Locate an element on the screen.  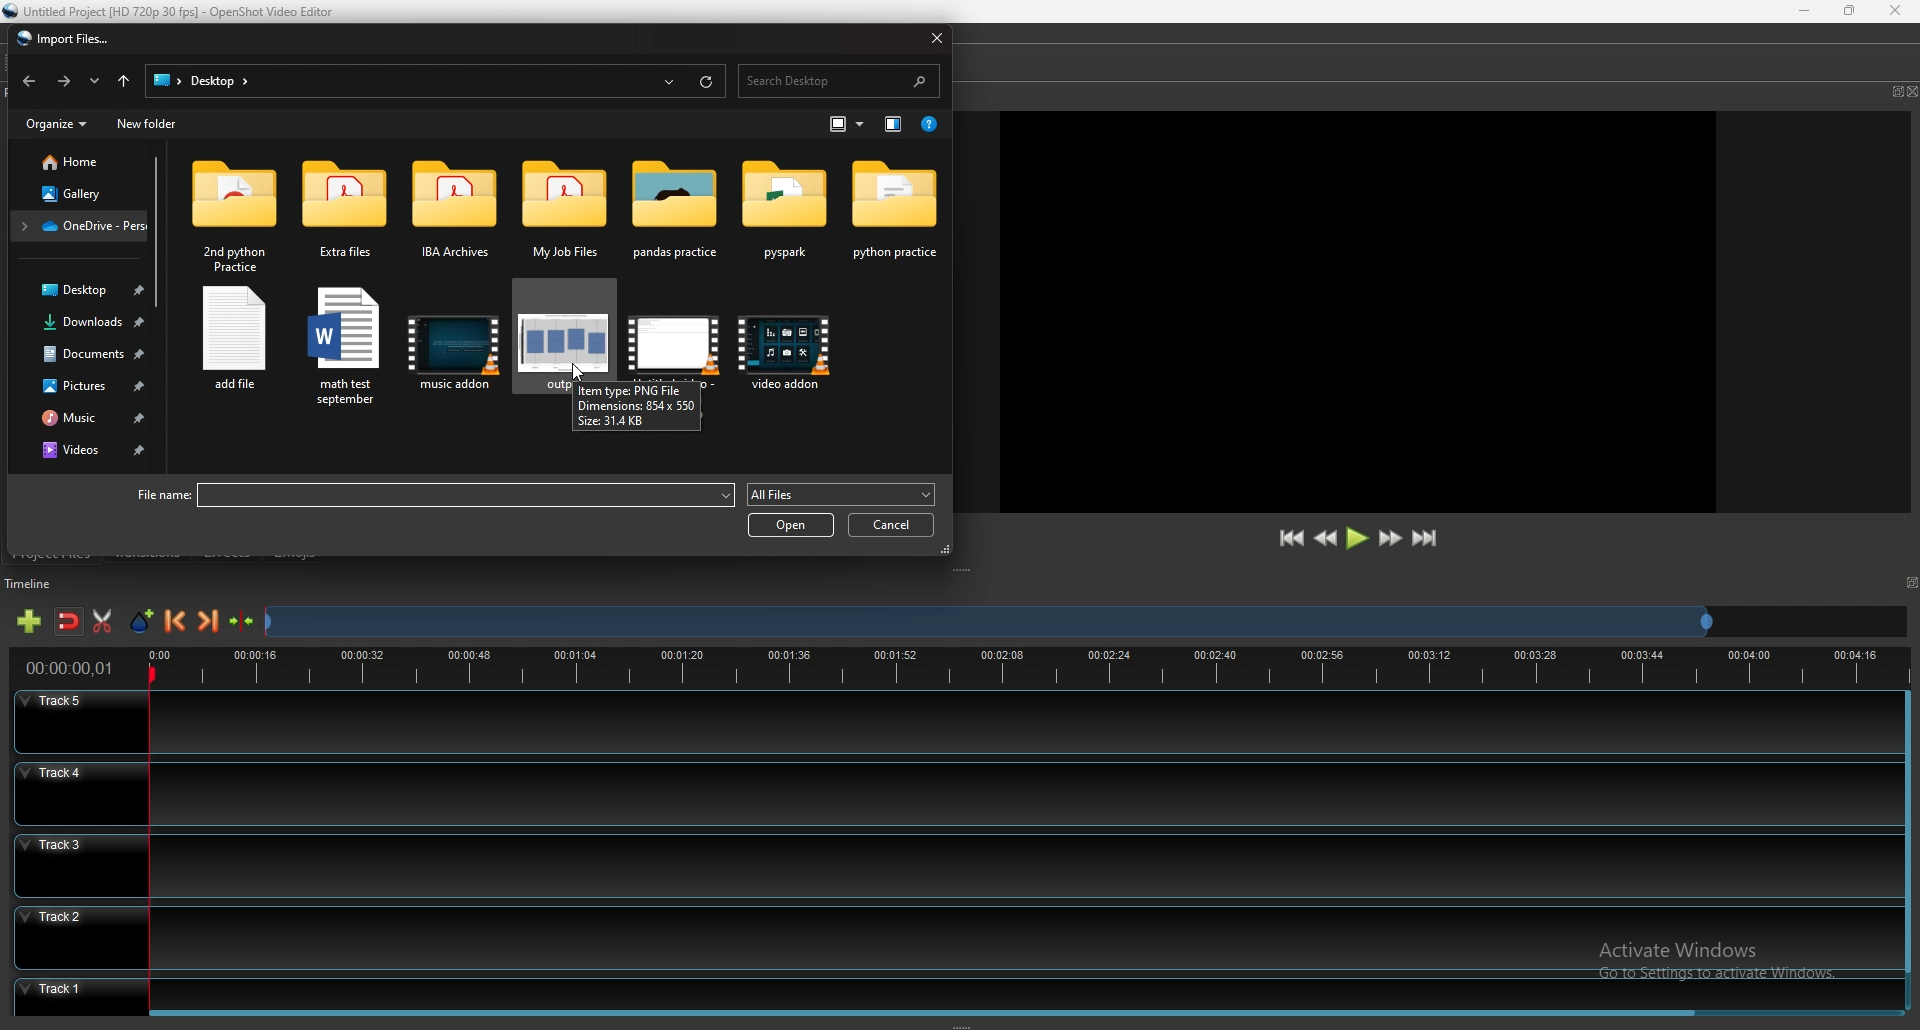
forward is located at coordinates (63, 81).